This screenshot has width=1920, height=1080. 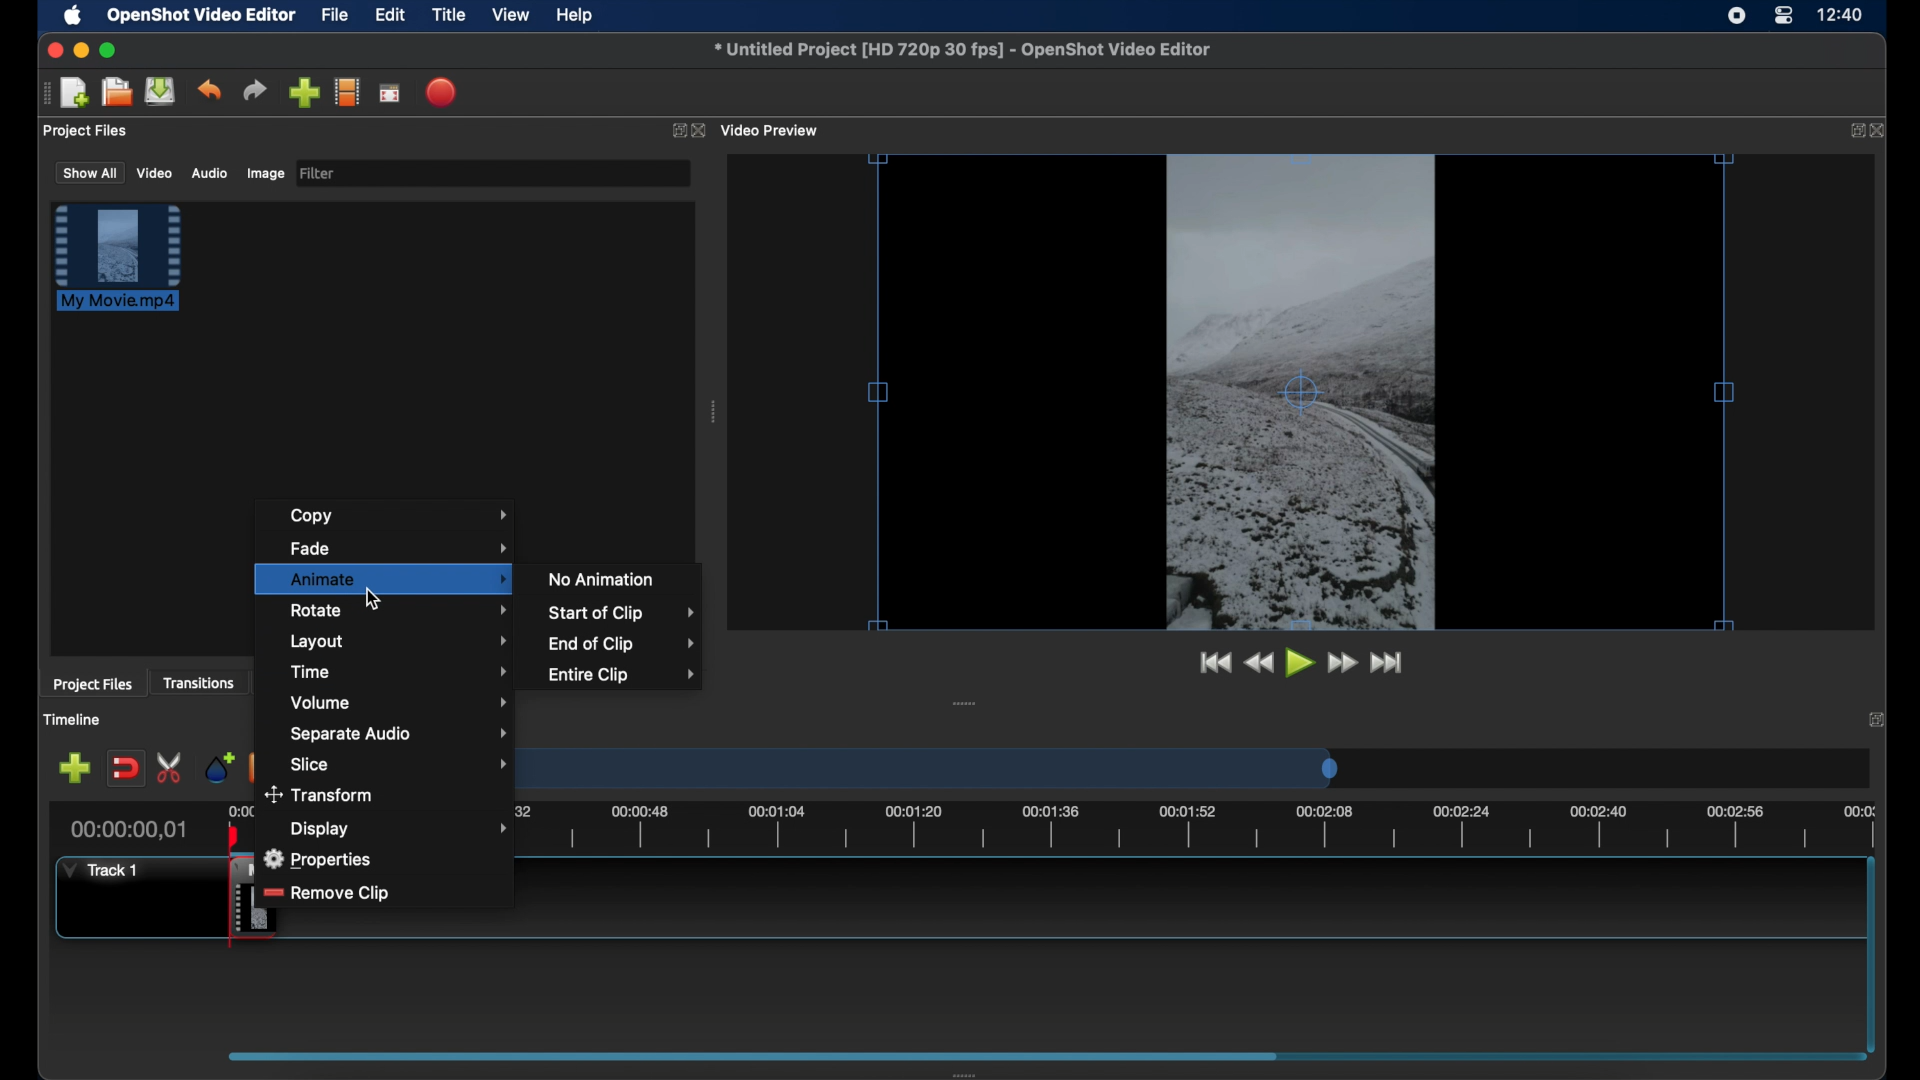 I want to click on close, so click(x=52, y=50).